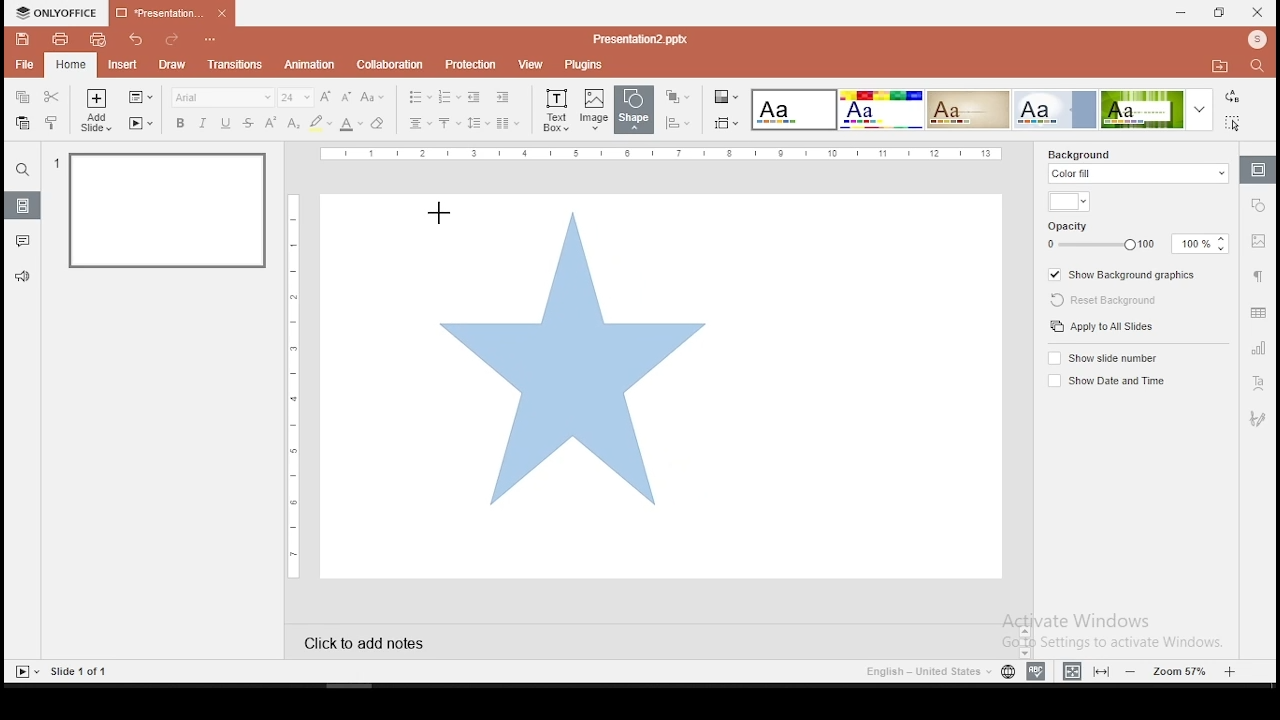  Describe the element at coordinates (795, 111) in the screenshot. I see `theme` at that location.